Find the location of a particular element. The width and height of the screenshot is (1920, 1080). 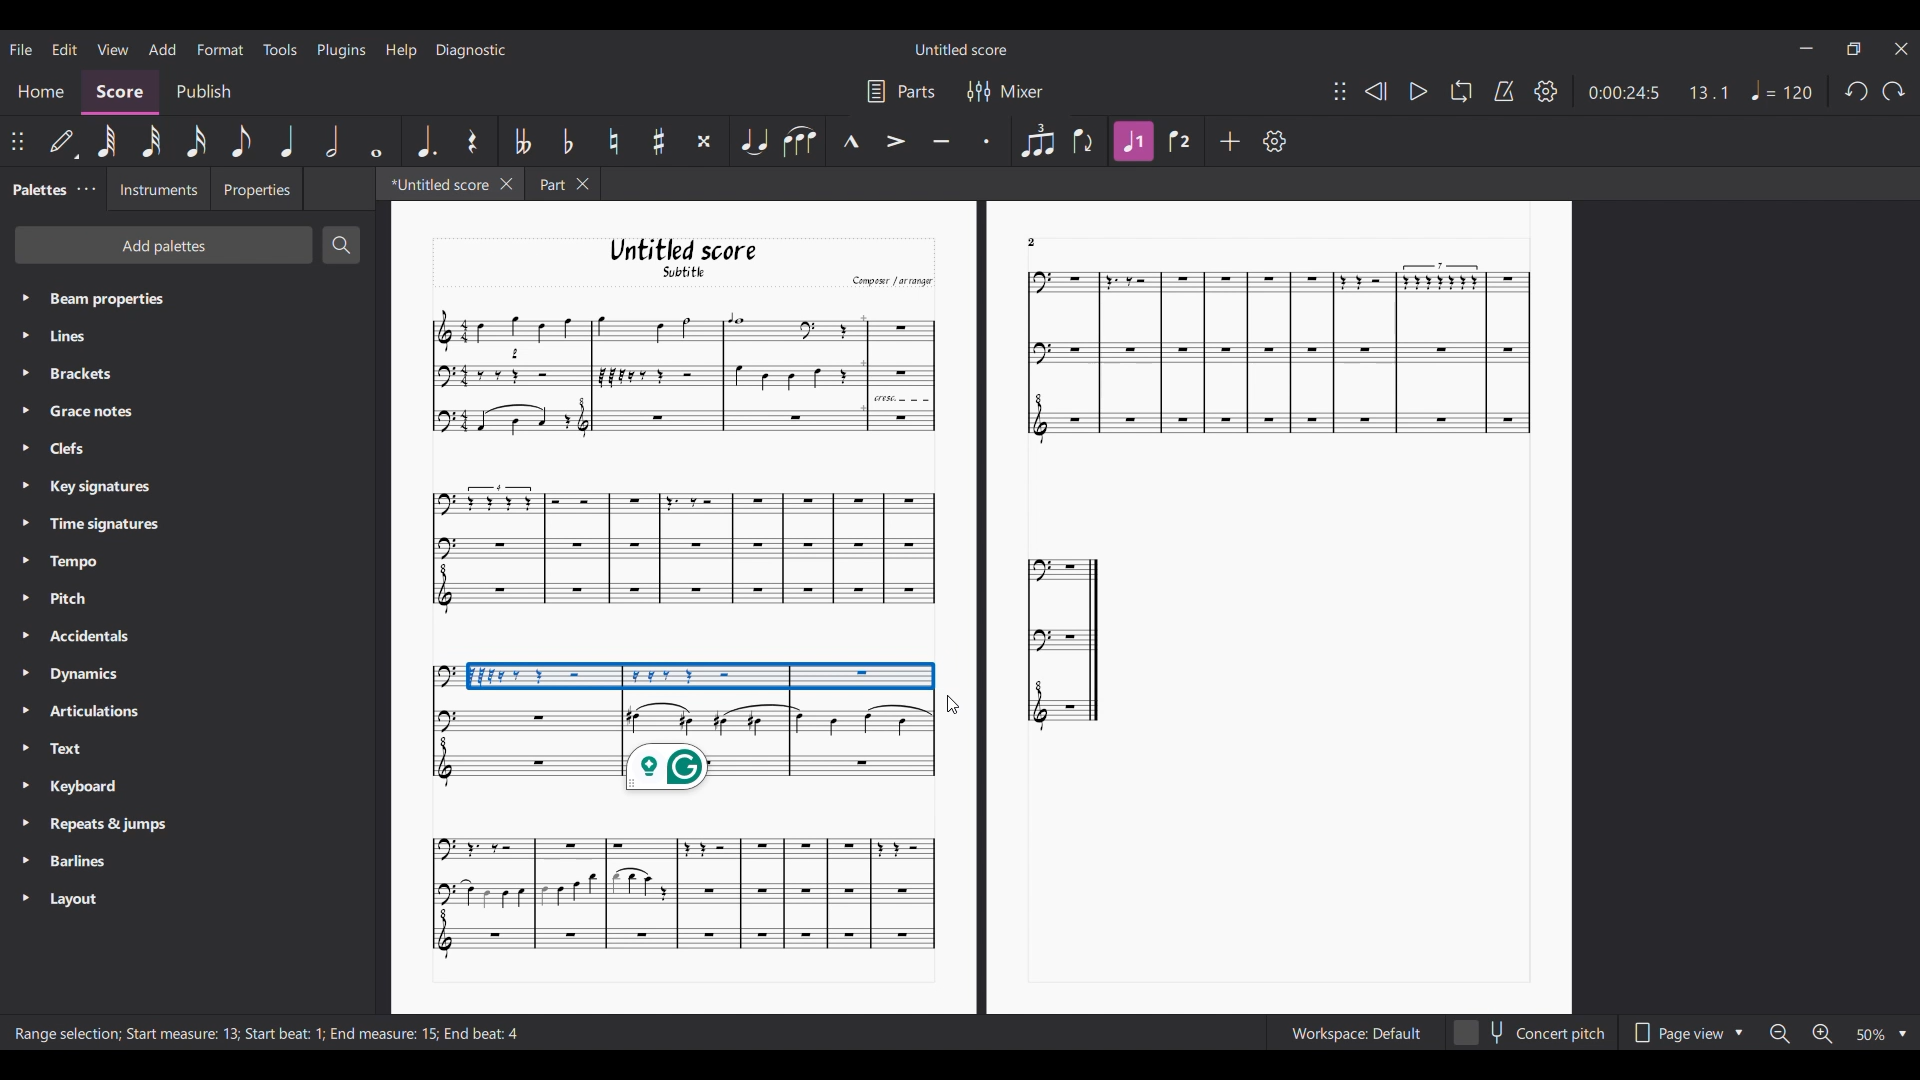

Search is located at coordinates (341, 245).